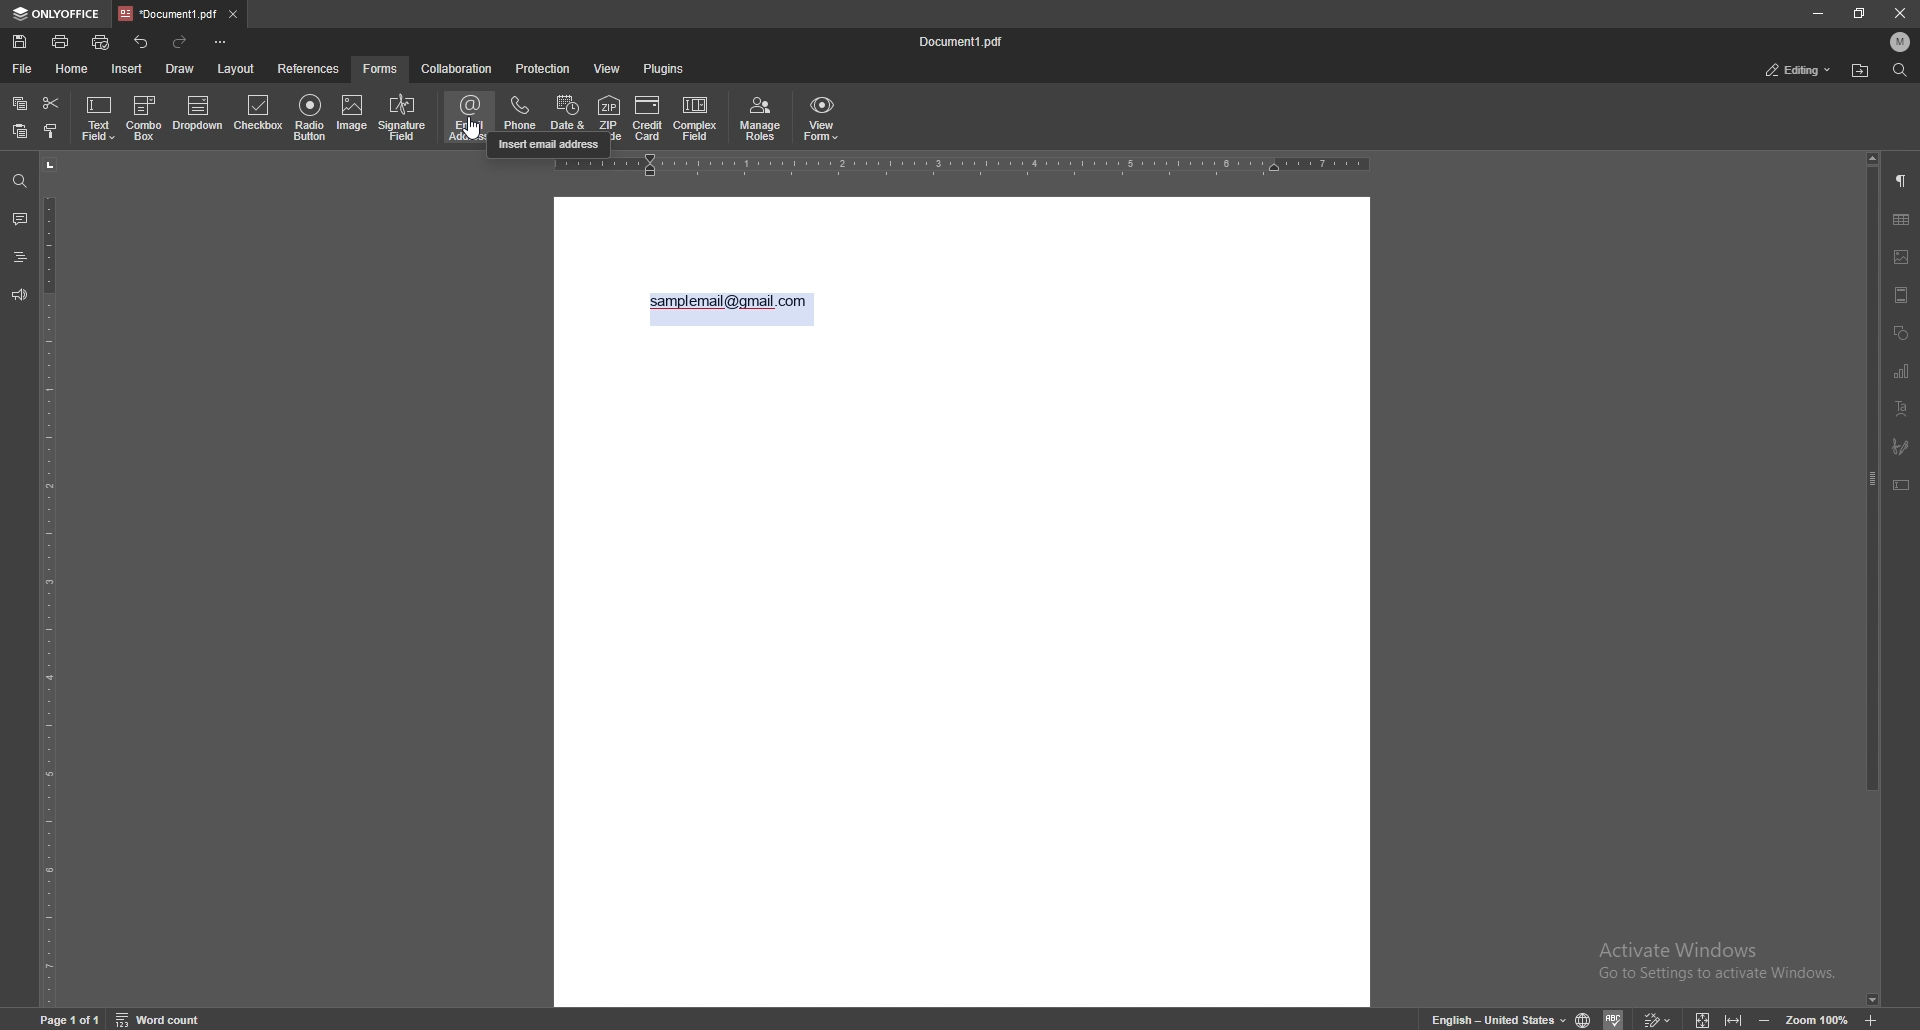 Image resolution: width=1920 pixels, height=1030 pixels. Describe the element at coordinates (1899, 69) in the screenshot. I see `find` at that location.